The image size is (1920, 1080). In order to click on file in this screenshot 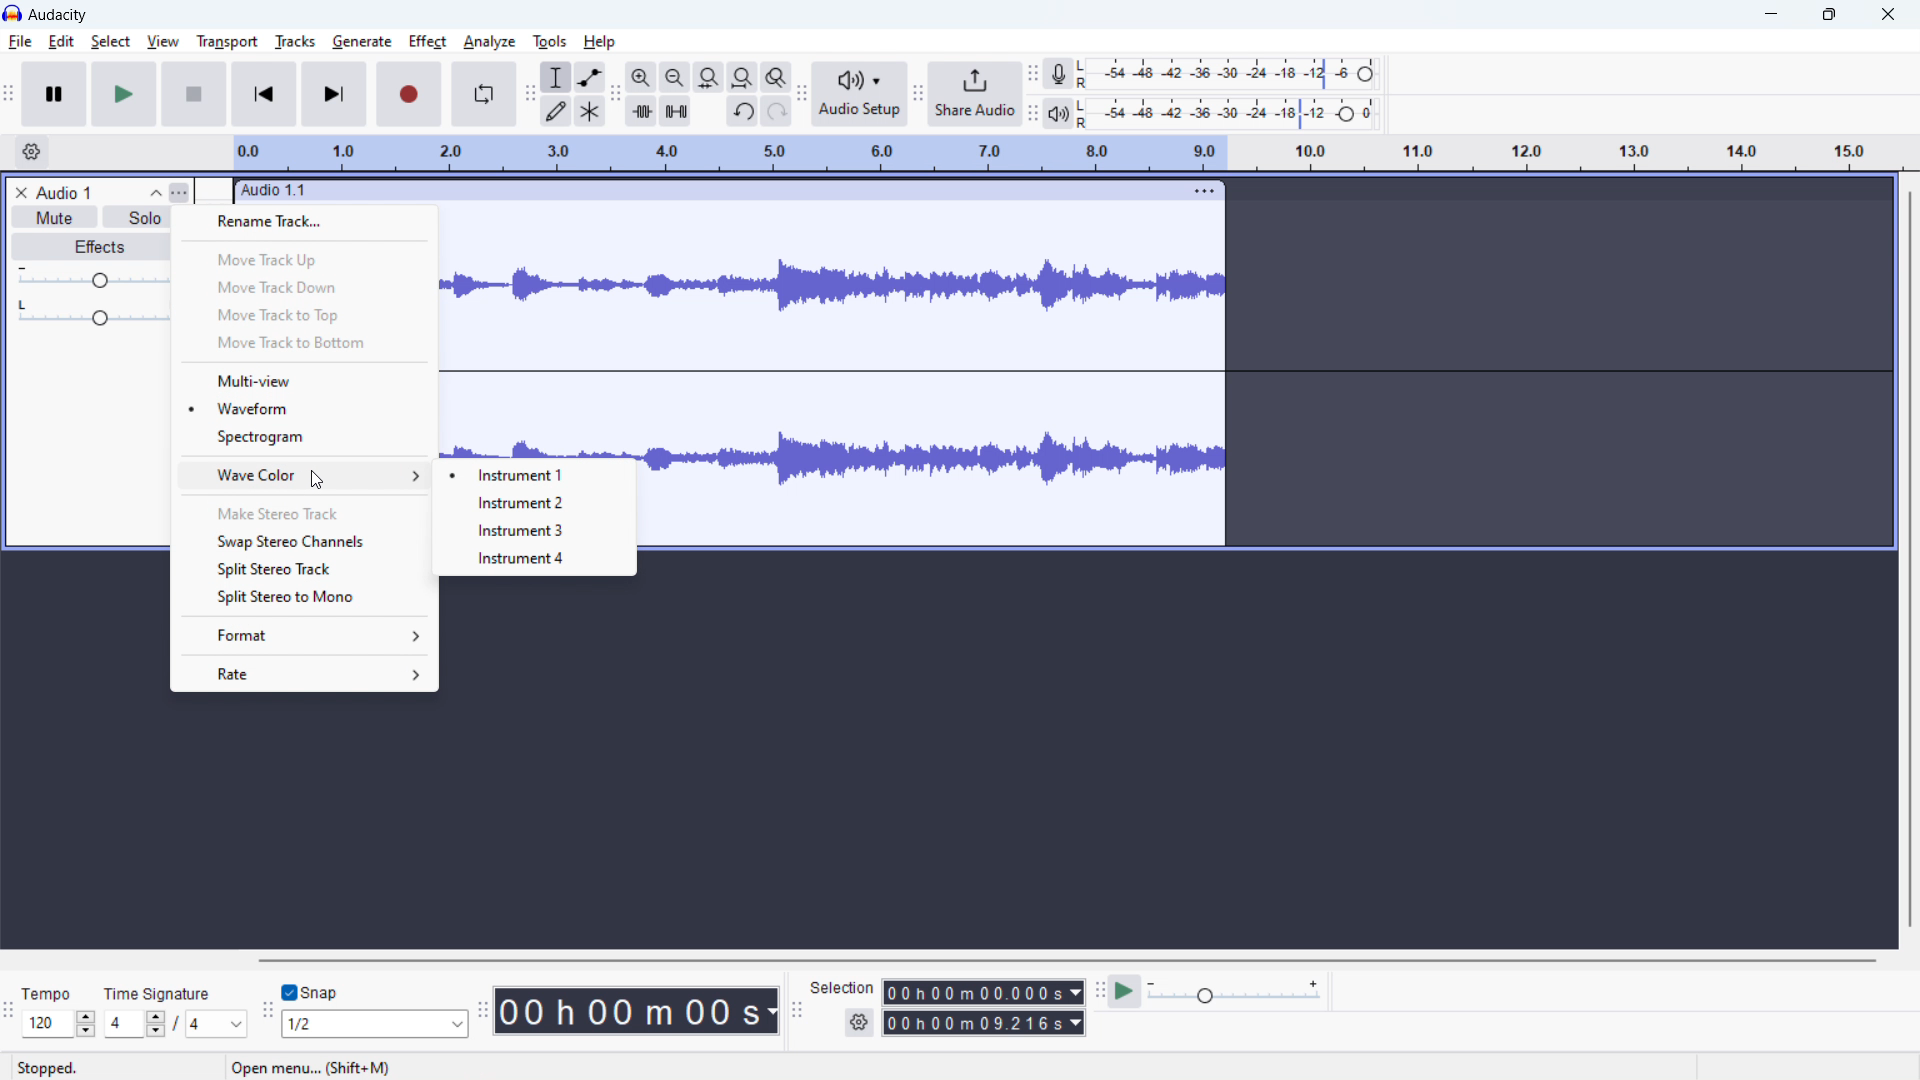, I will do `click(19, 42)`.